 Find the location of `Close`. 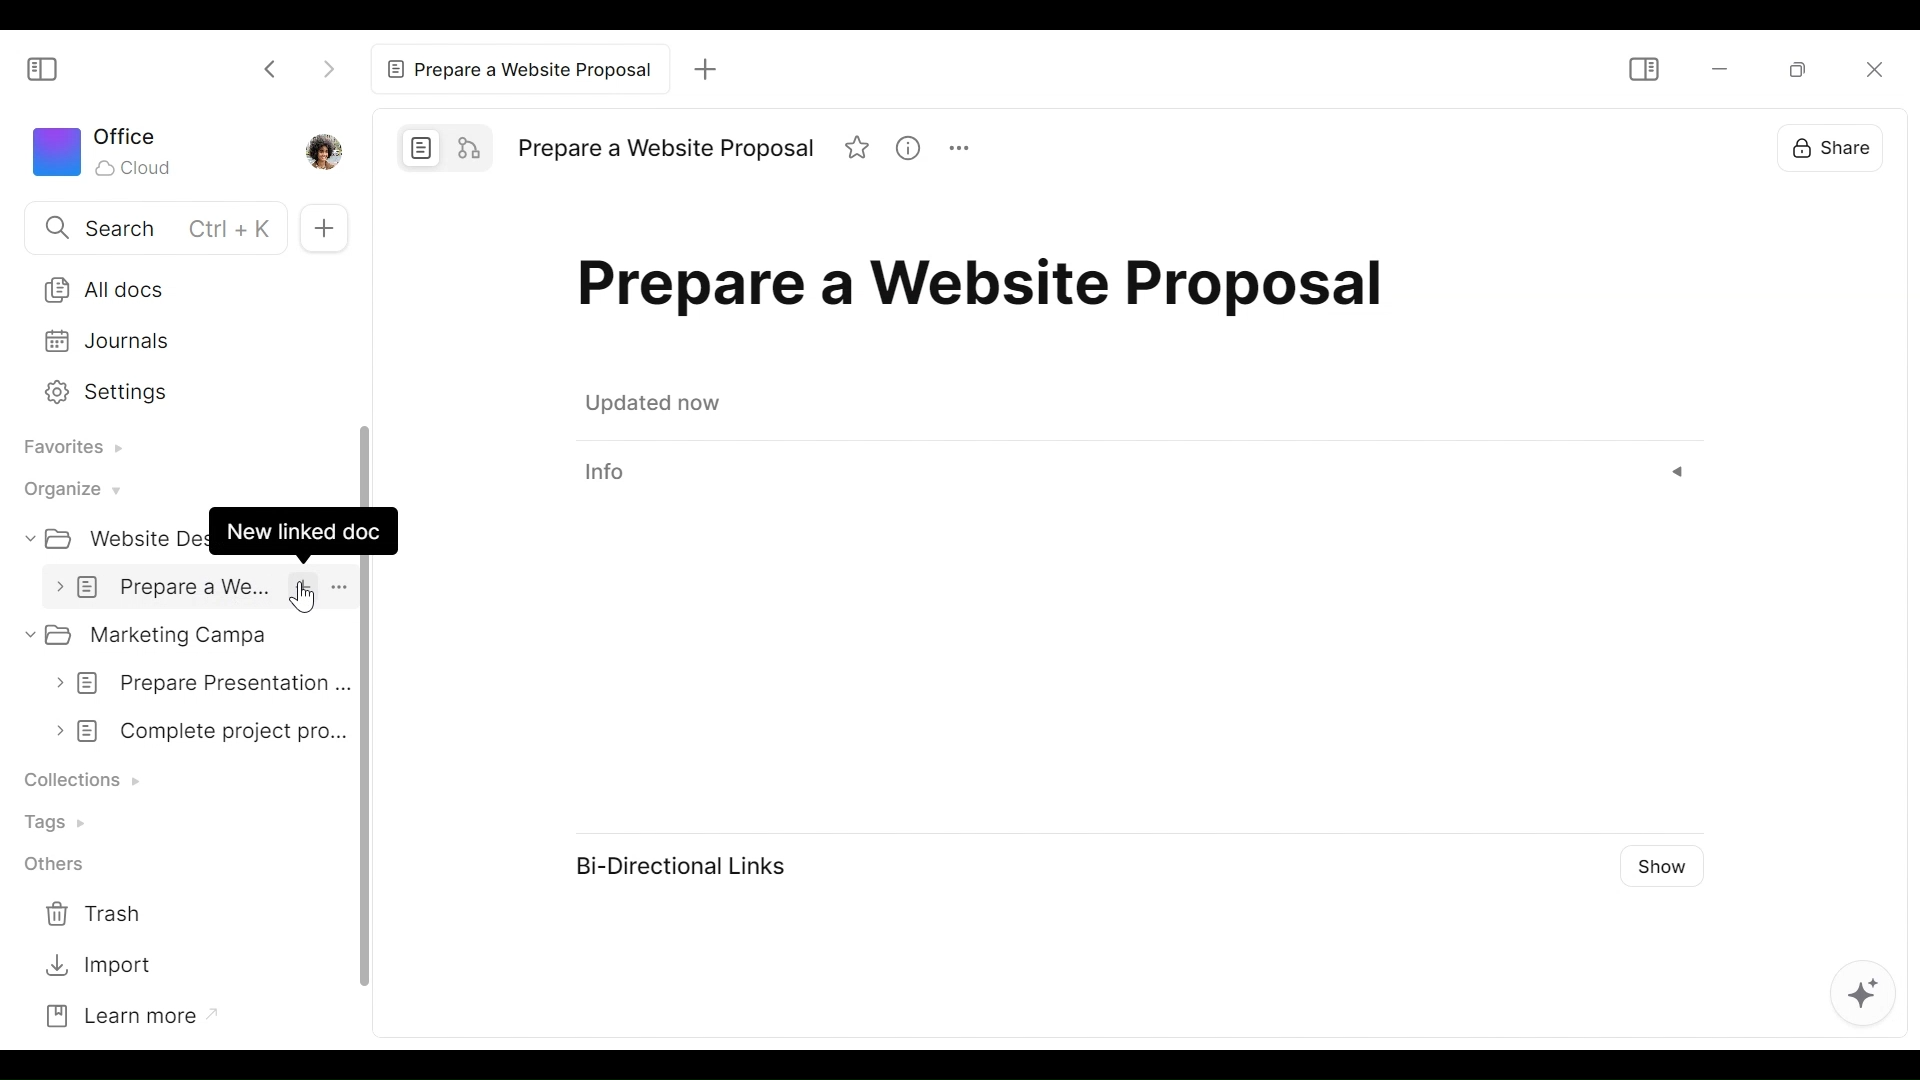

Close is located at coordinates (1871, 69).